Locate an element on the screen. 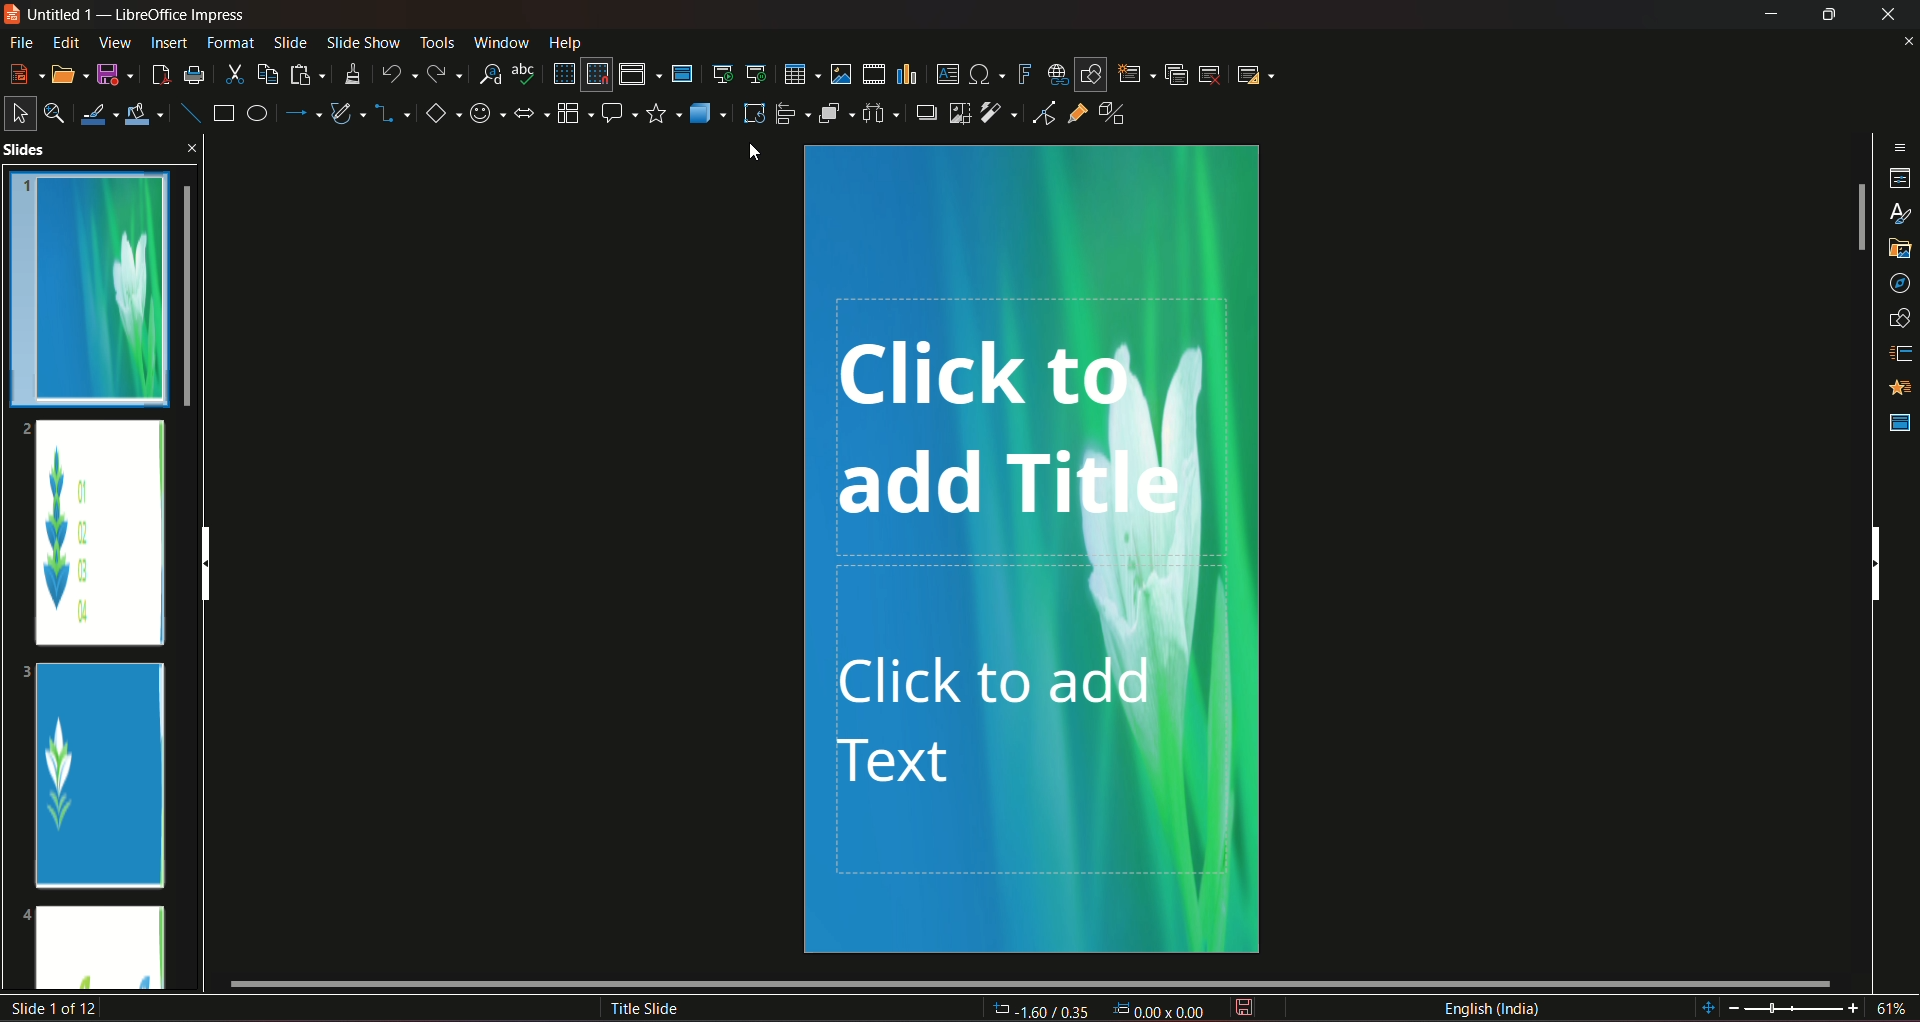  line color is located at coordinates (101, 112).